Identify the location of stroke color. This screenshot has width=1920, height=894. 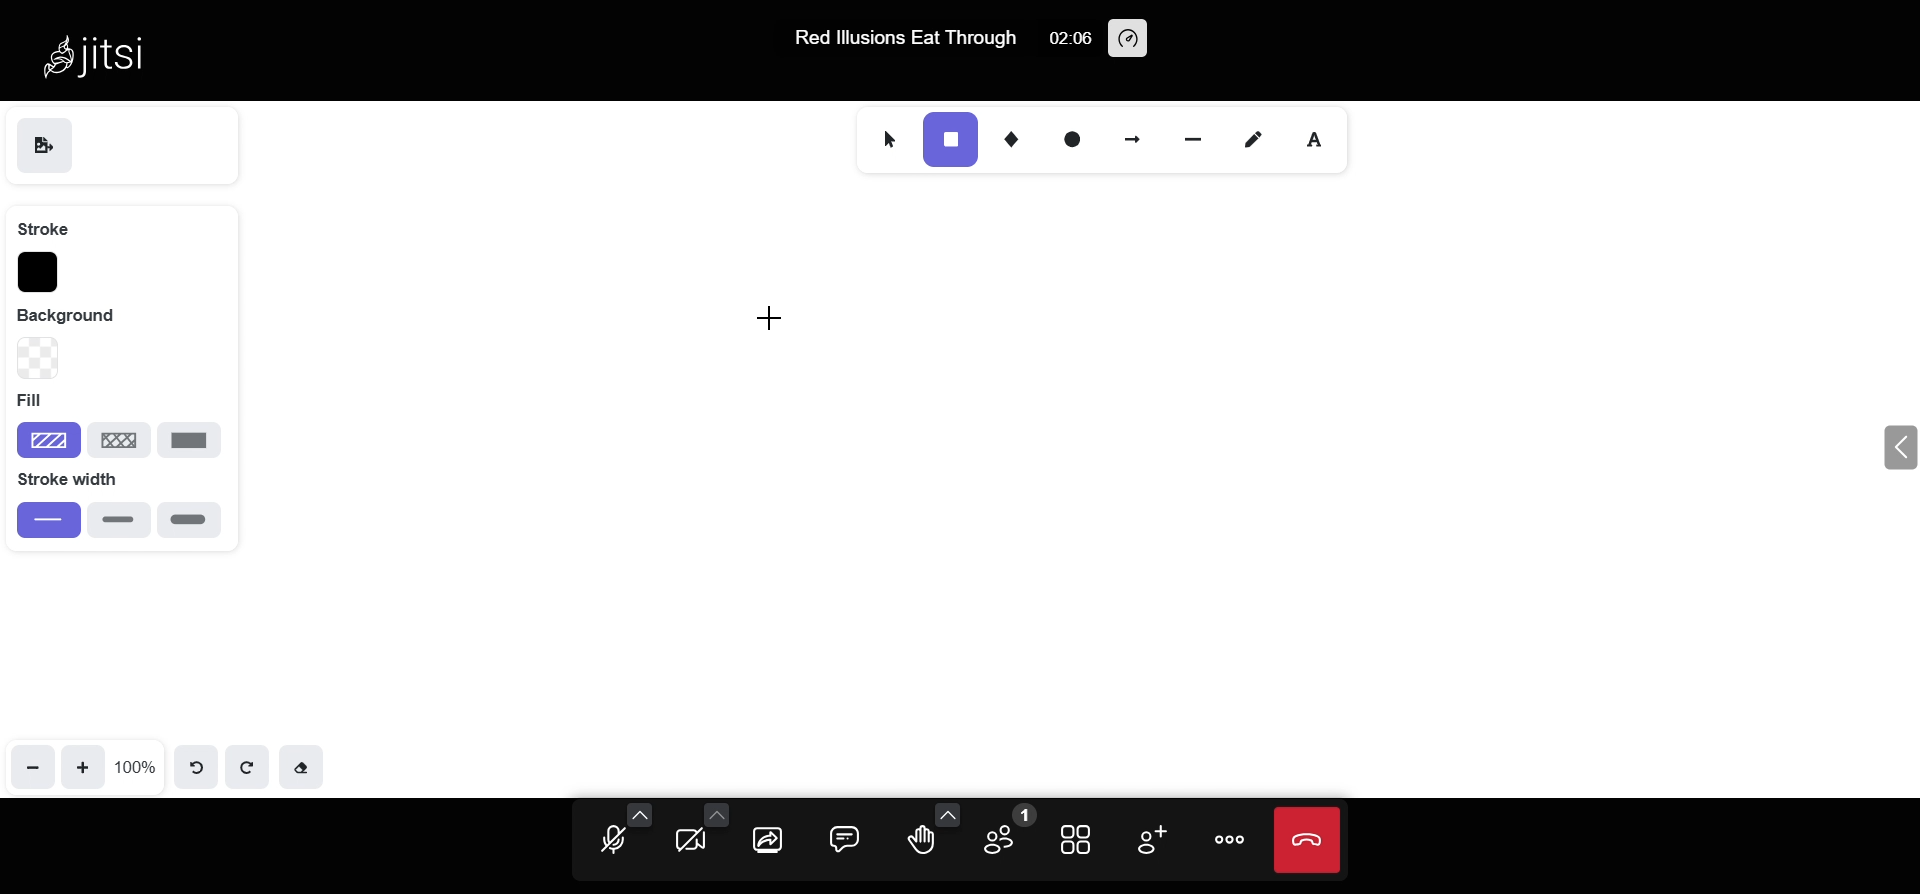
(38, 272).